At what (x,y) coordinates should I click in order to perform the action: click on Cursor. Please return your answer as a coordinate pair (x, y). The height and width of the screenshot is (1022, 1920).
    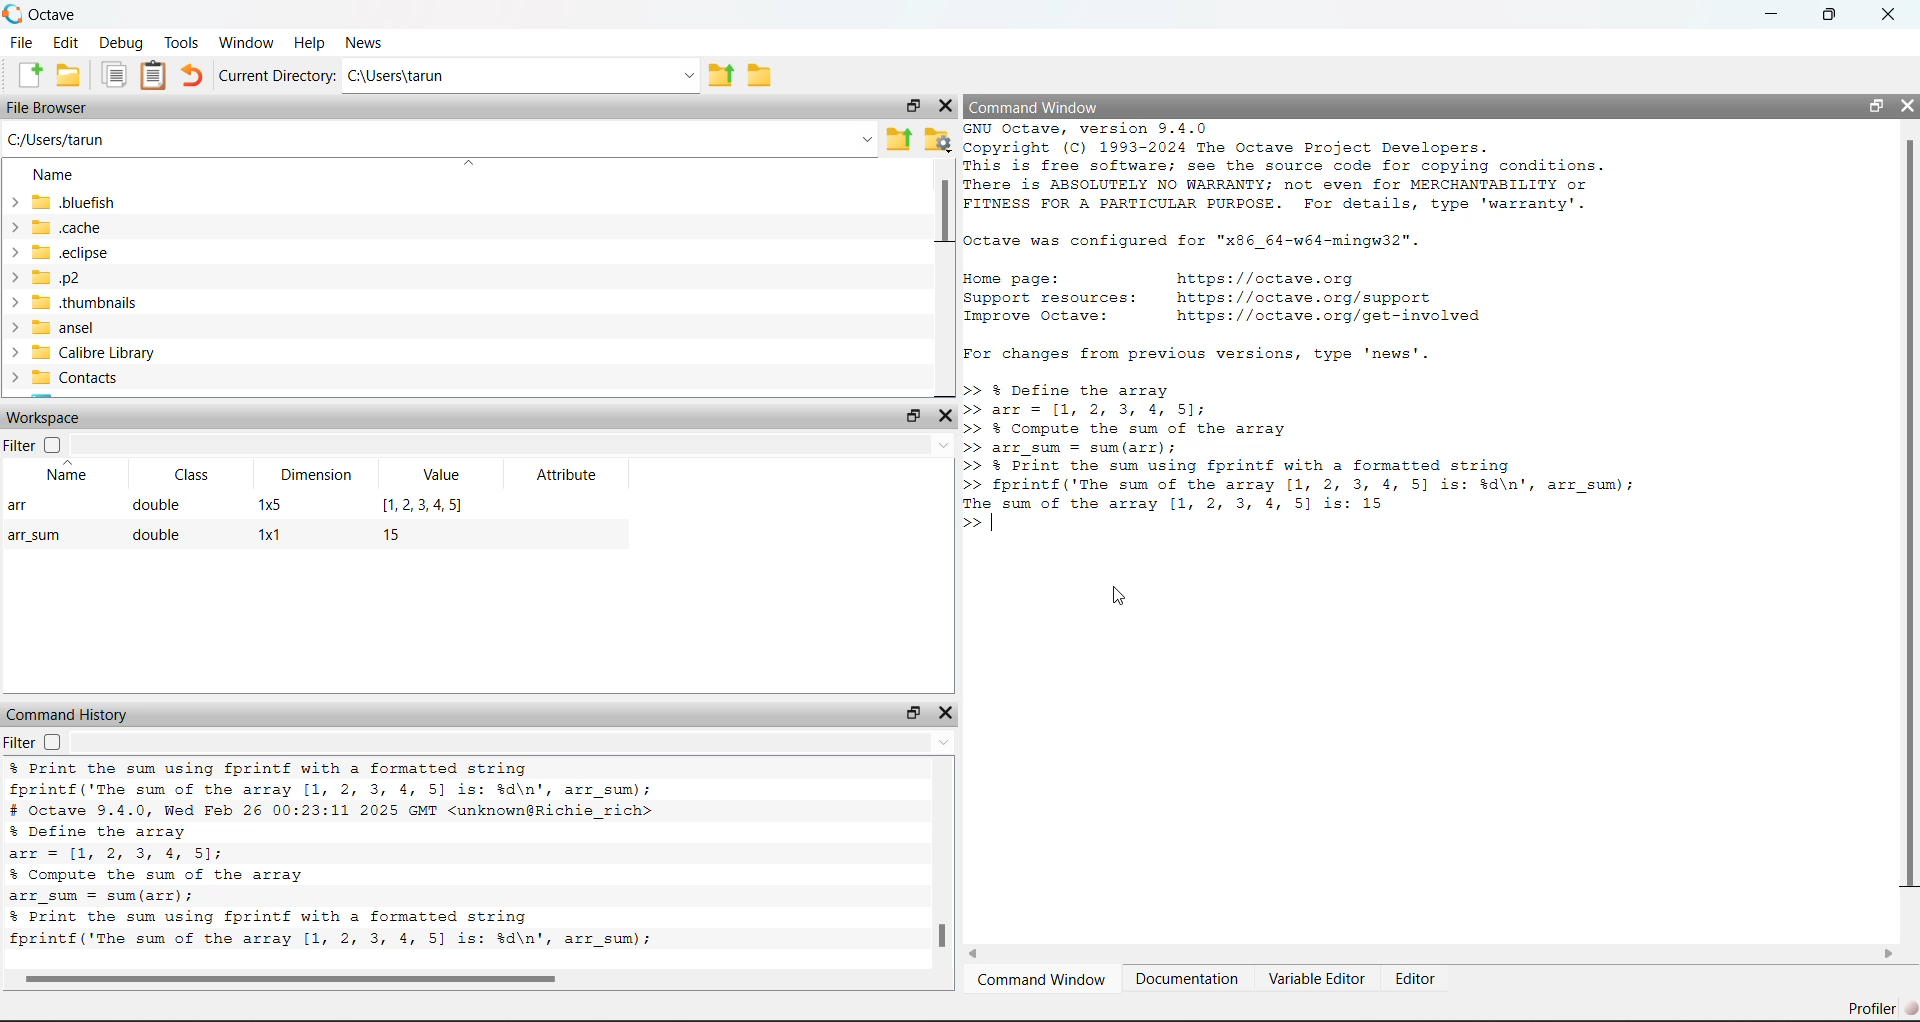
    Looking at the image, I should click on (1128, 599).